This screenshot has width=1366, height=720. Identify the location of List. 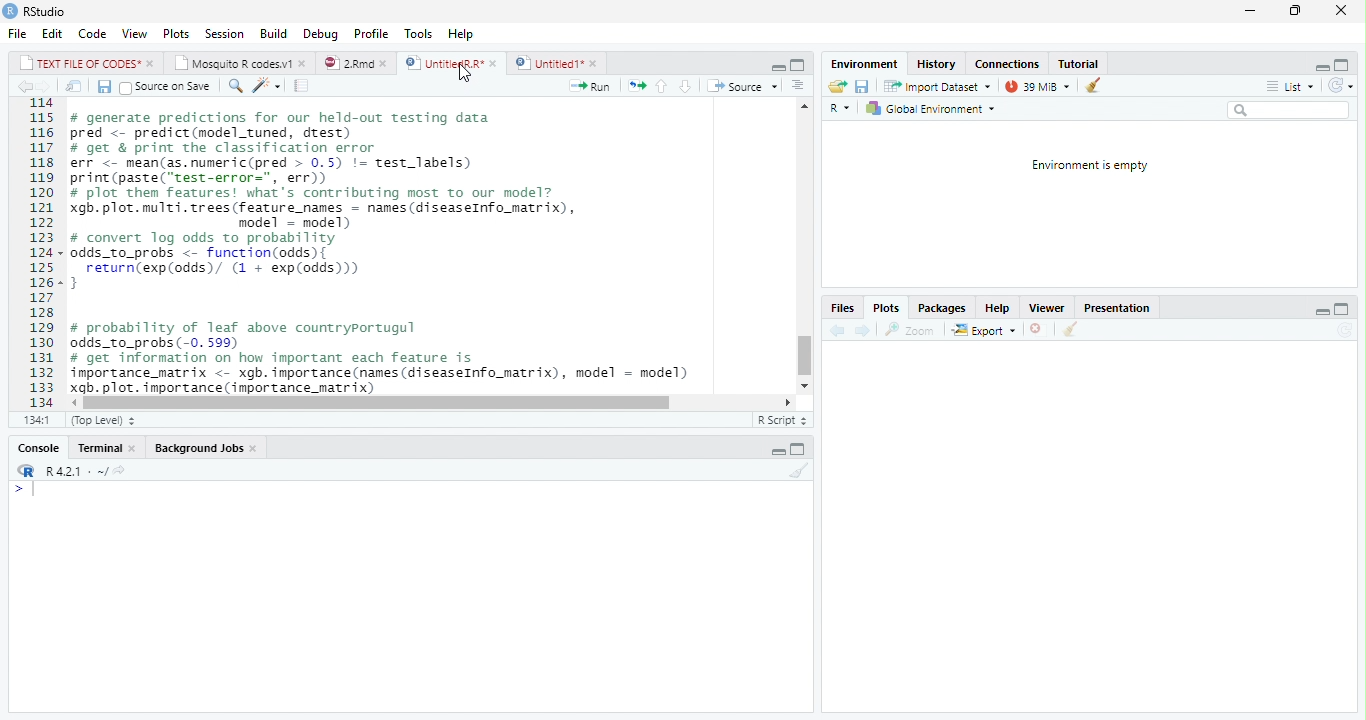
(1289, 85).